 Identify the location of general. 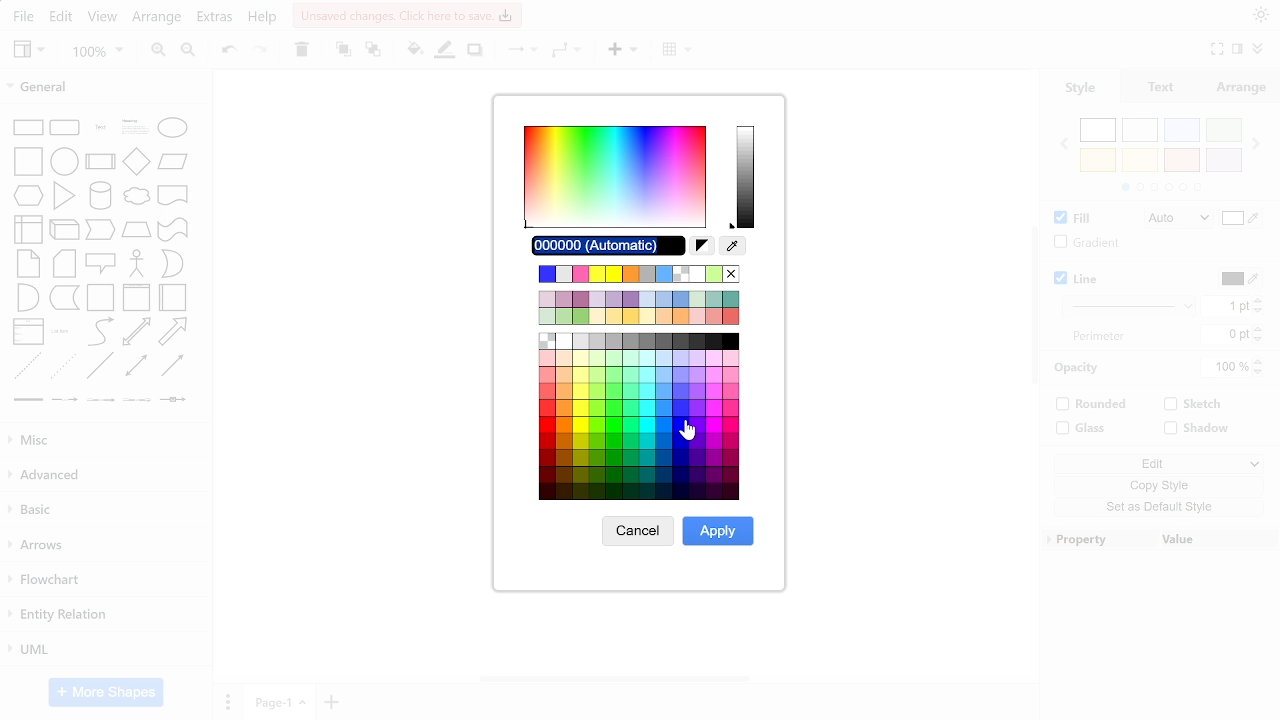
(104, 85).